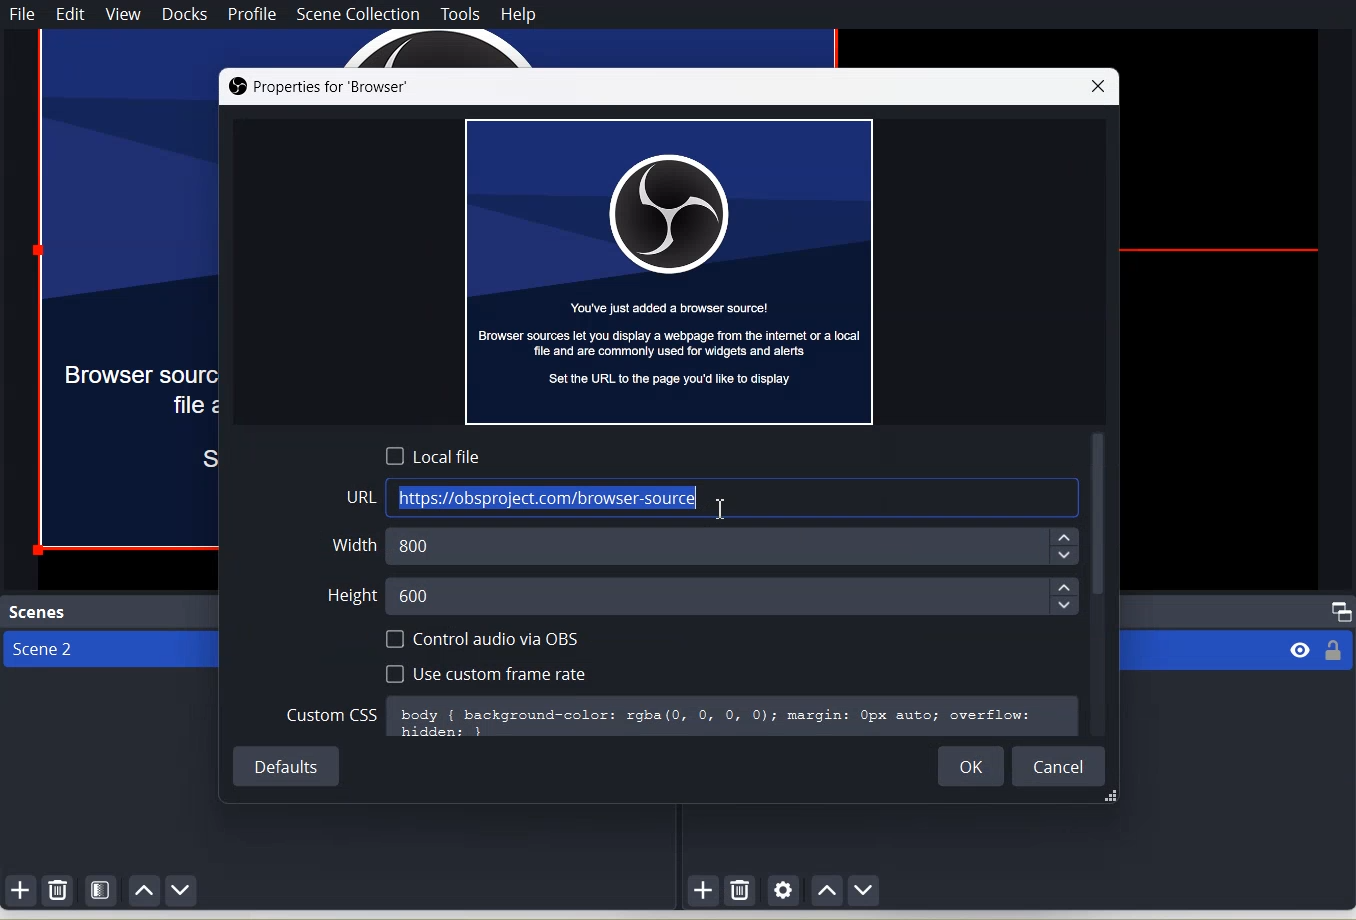 The height and width of the screenshot is (920, 1356). What do you see at coordinates (332, 714) in the screenshot?
I see `Custom CSS` at bounding box center [332, 714].